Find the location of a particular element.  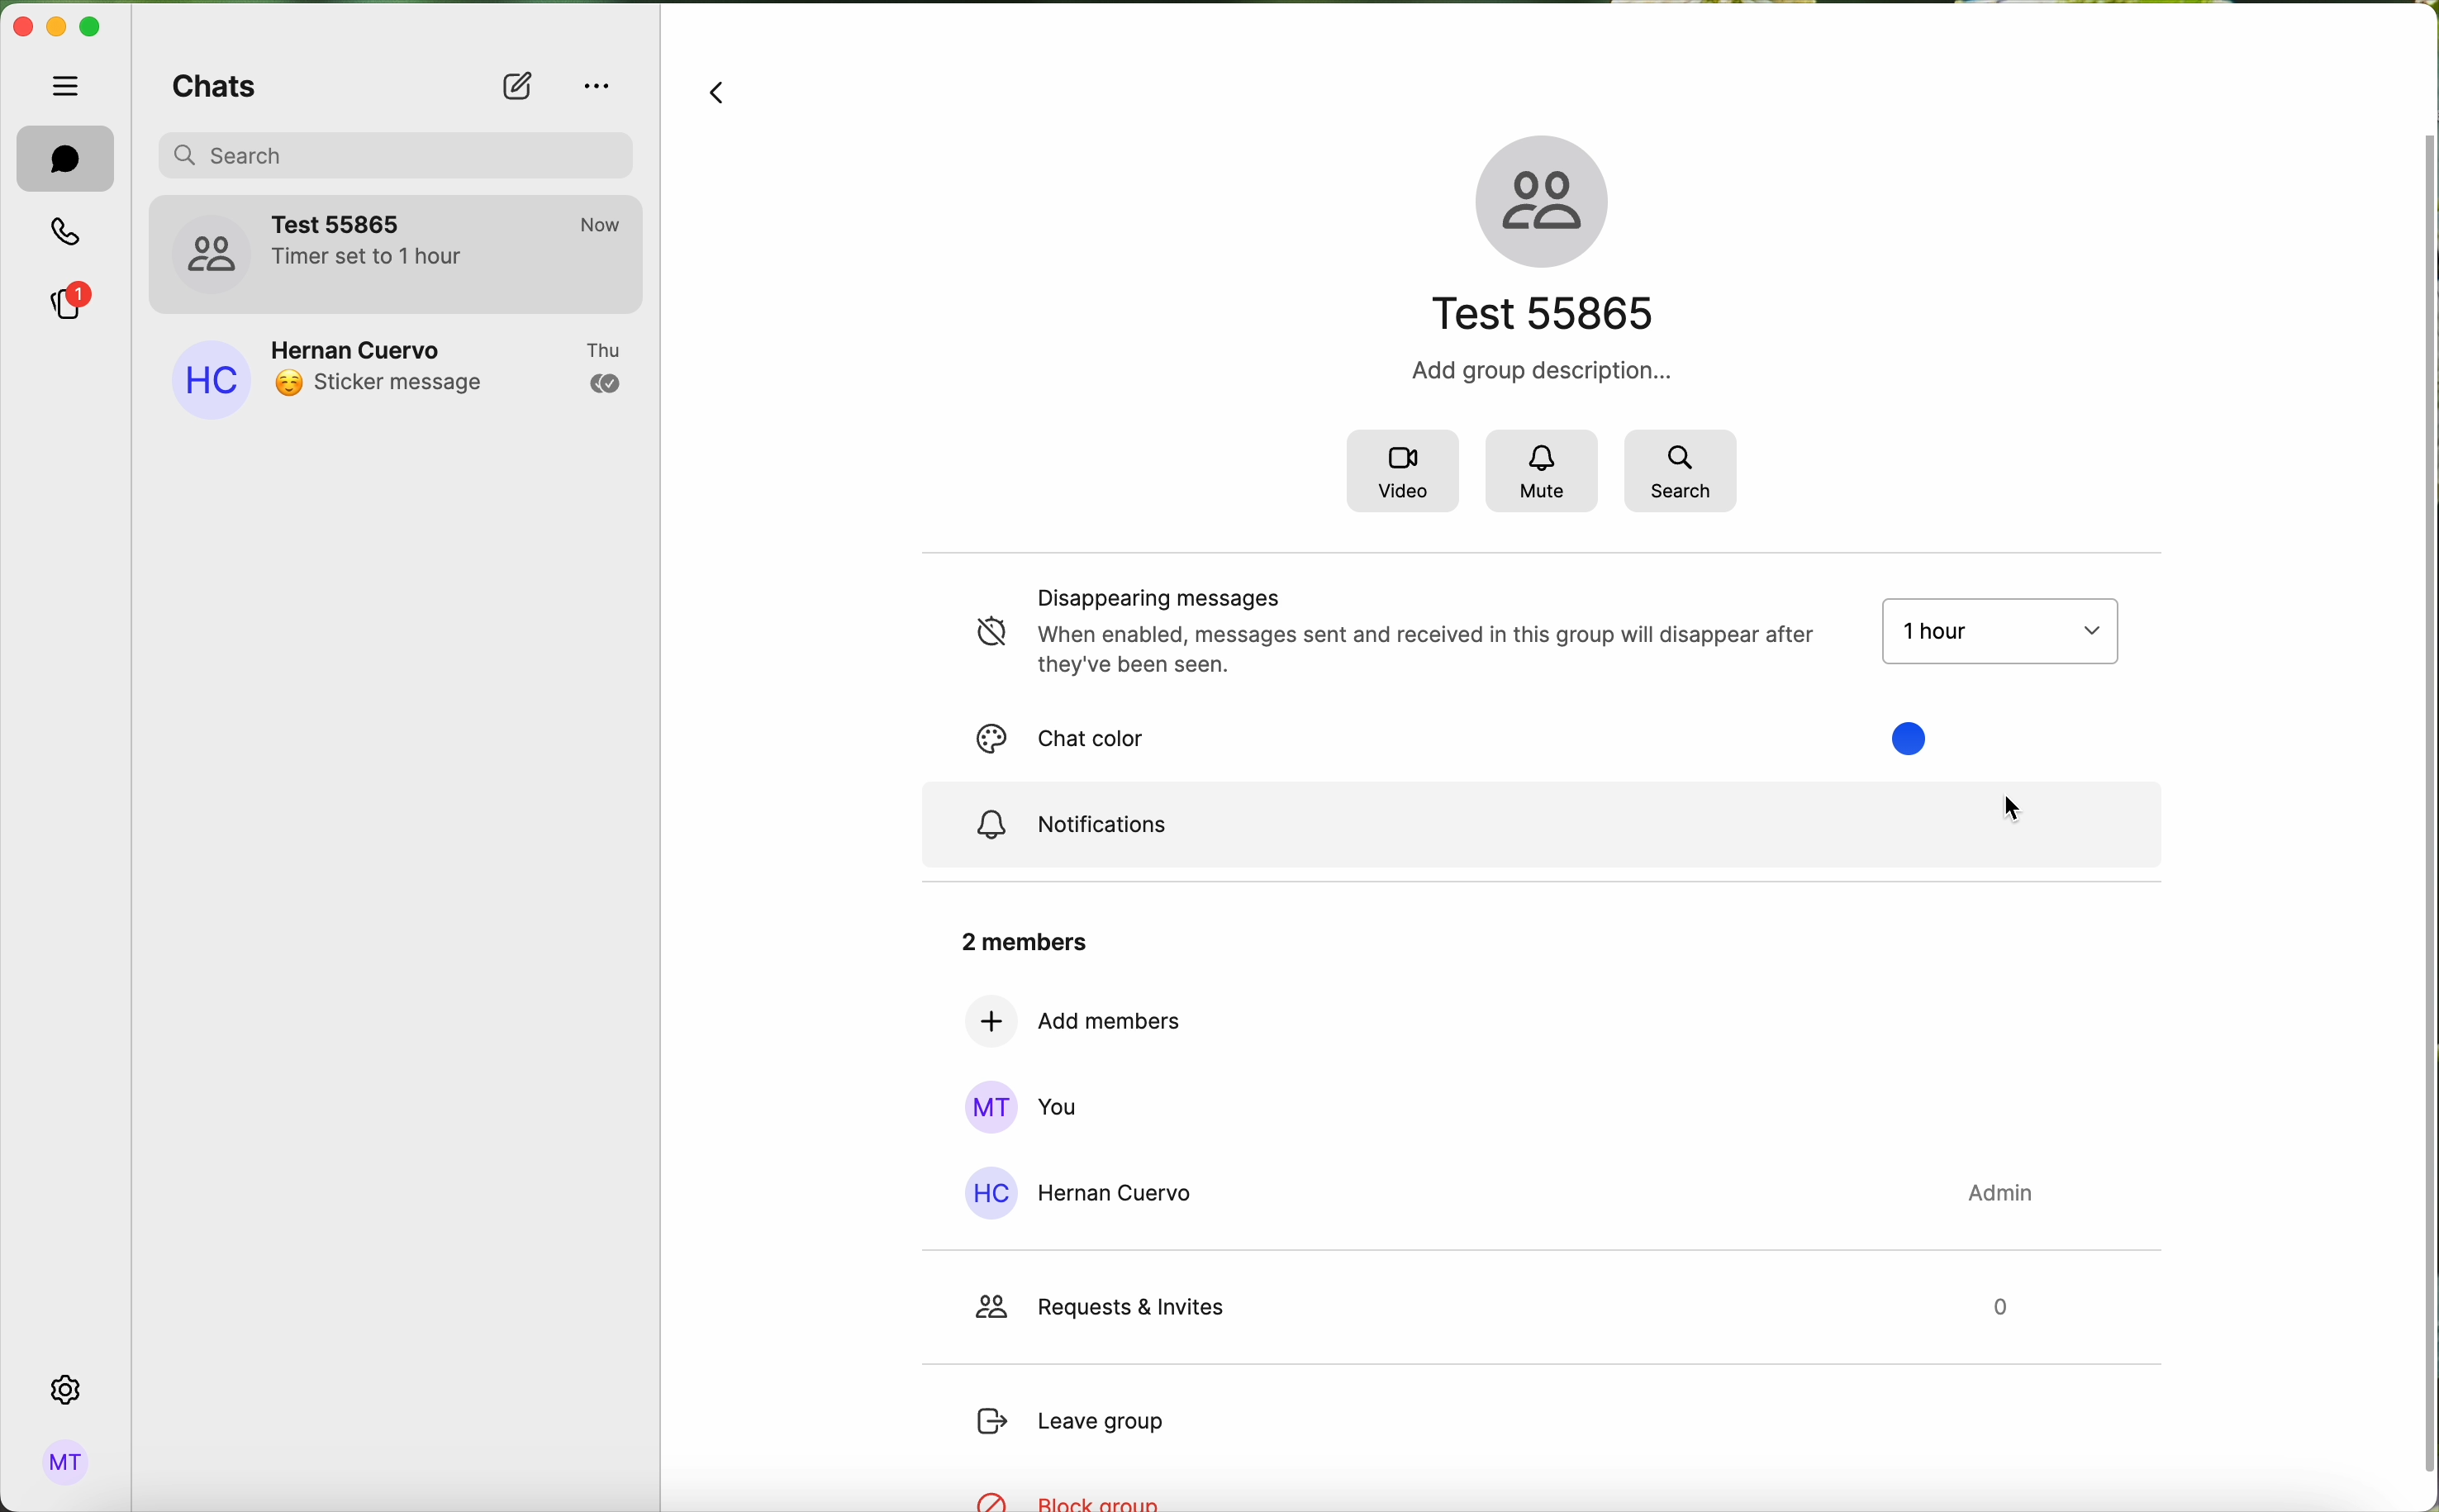

new chat is located at coordinates (517, 88).